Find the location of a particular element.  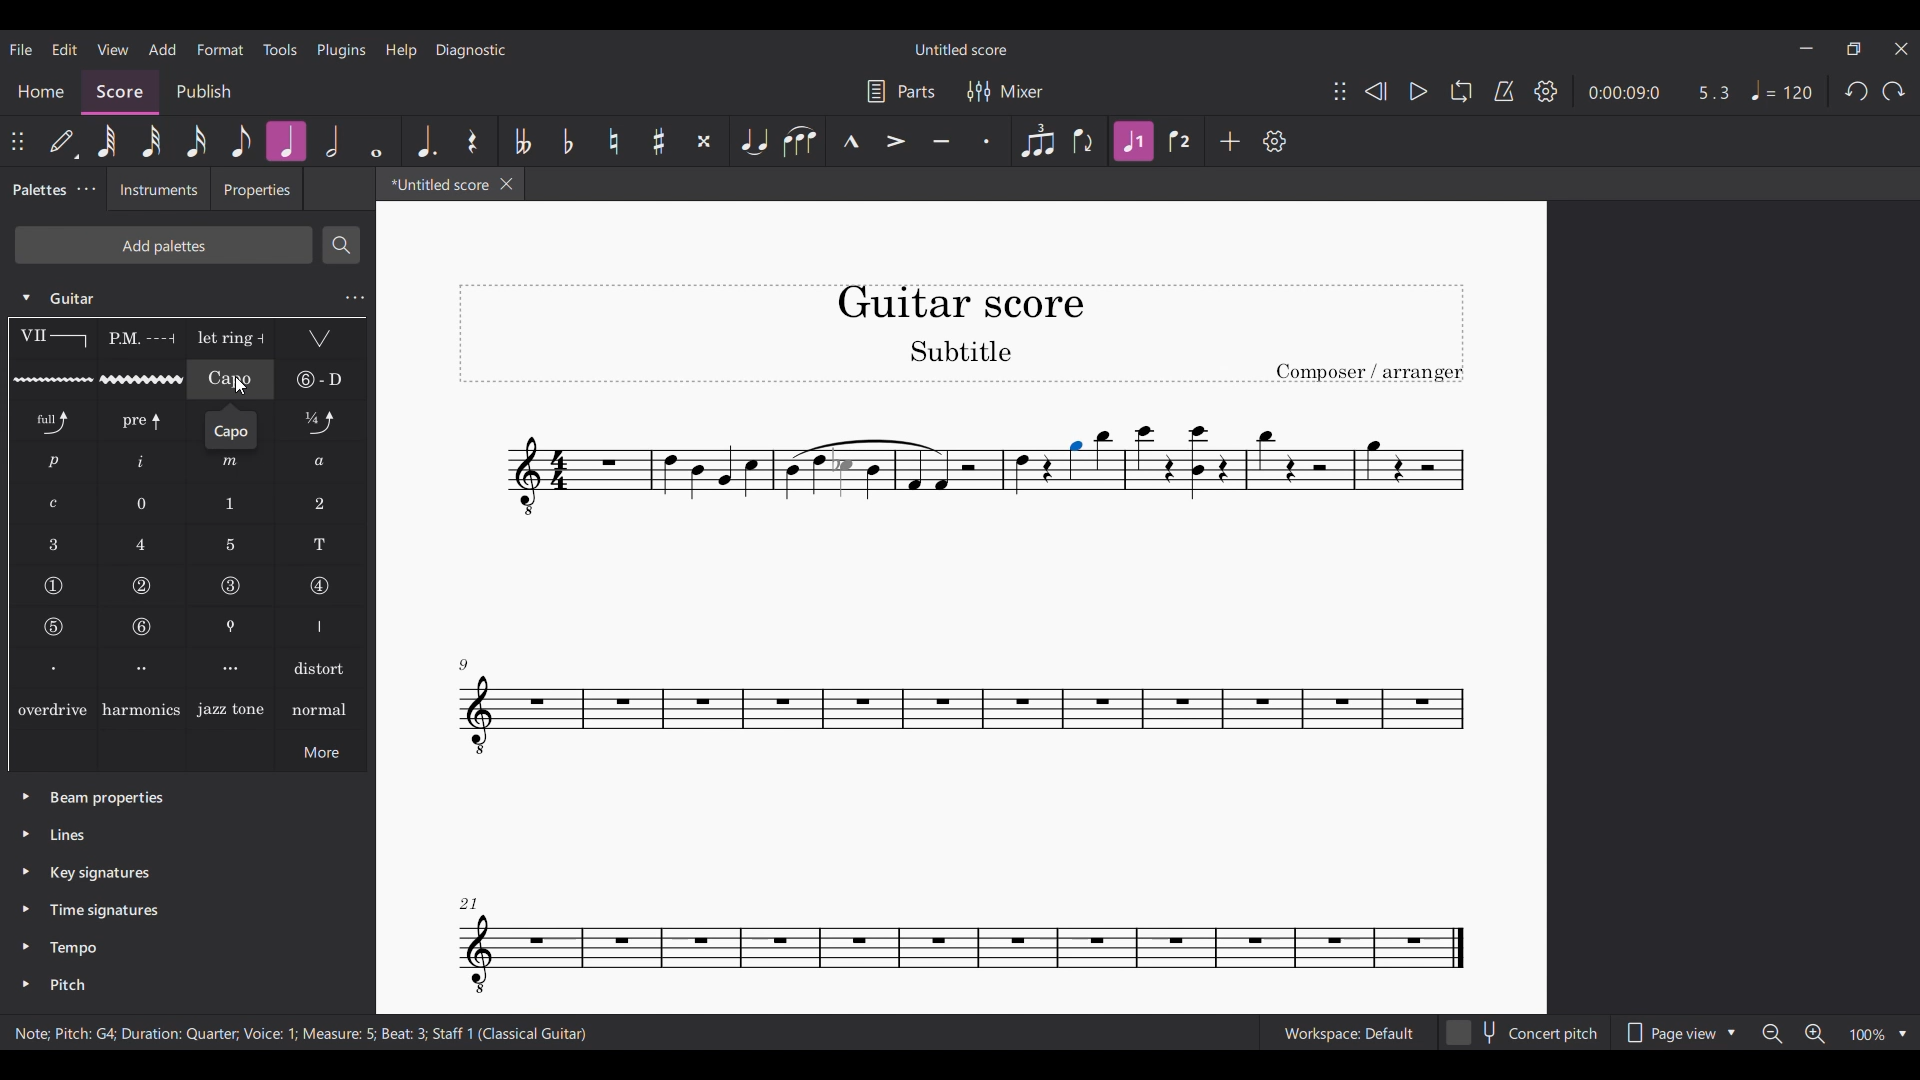

Help menu is located at coordinates (401, 51).